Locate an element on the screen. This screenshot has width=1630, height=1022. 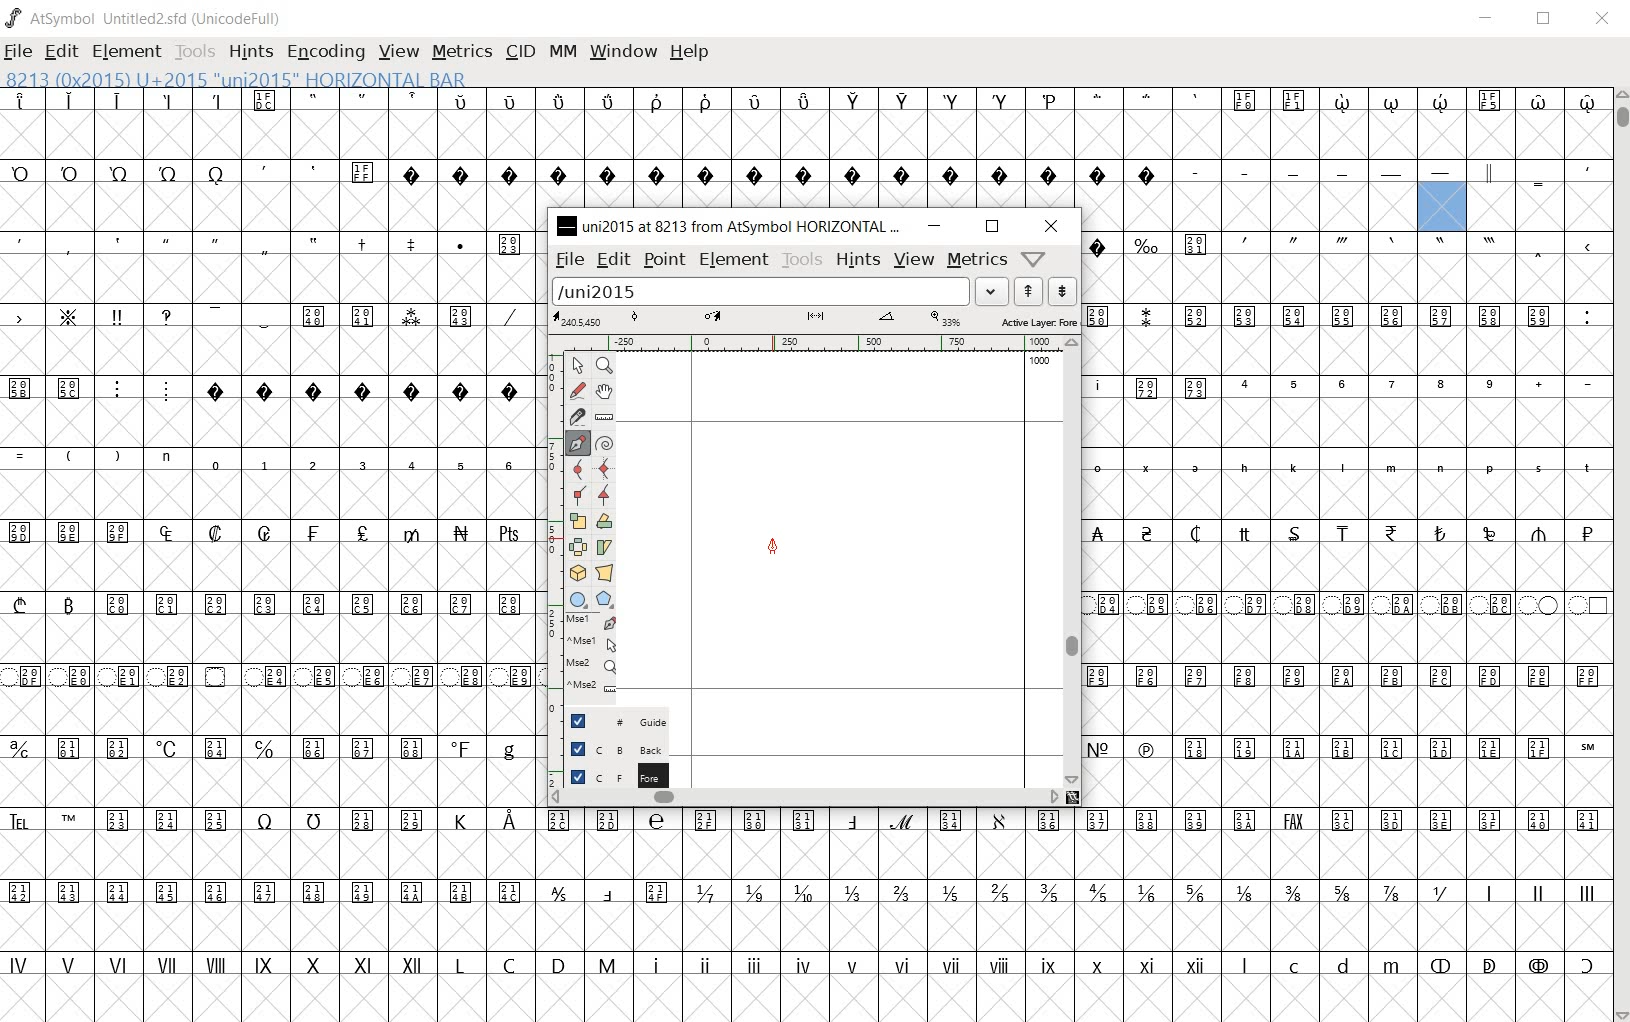
ELEMENT is located at coordinates (128, 51).